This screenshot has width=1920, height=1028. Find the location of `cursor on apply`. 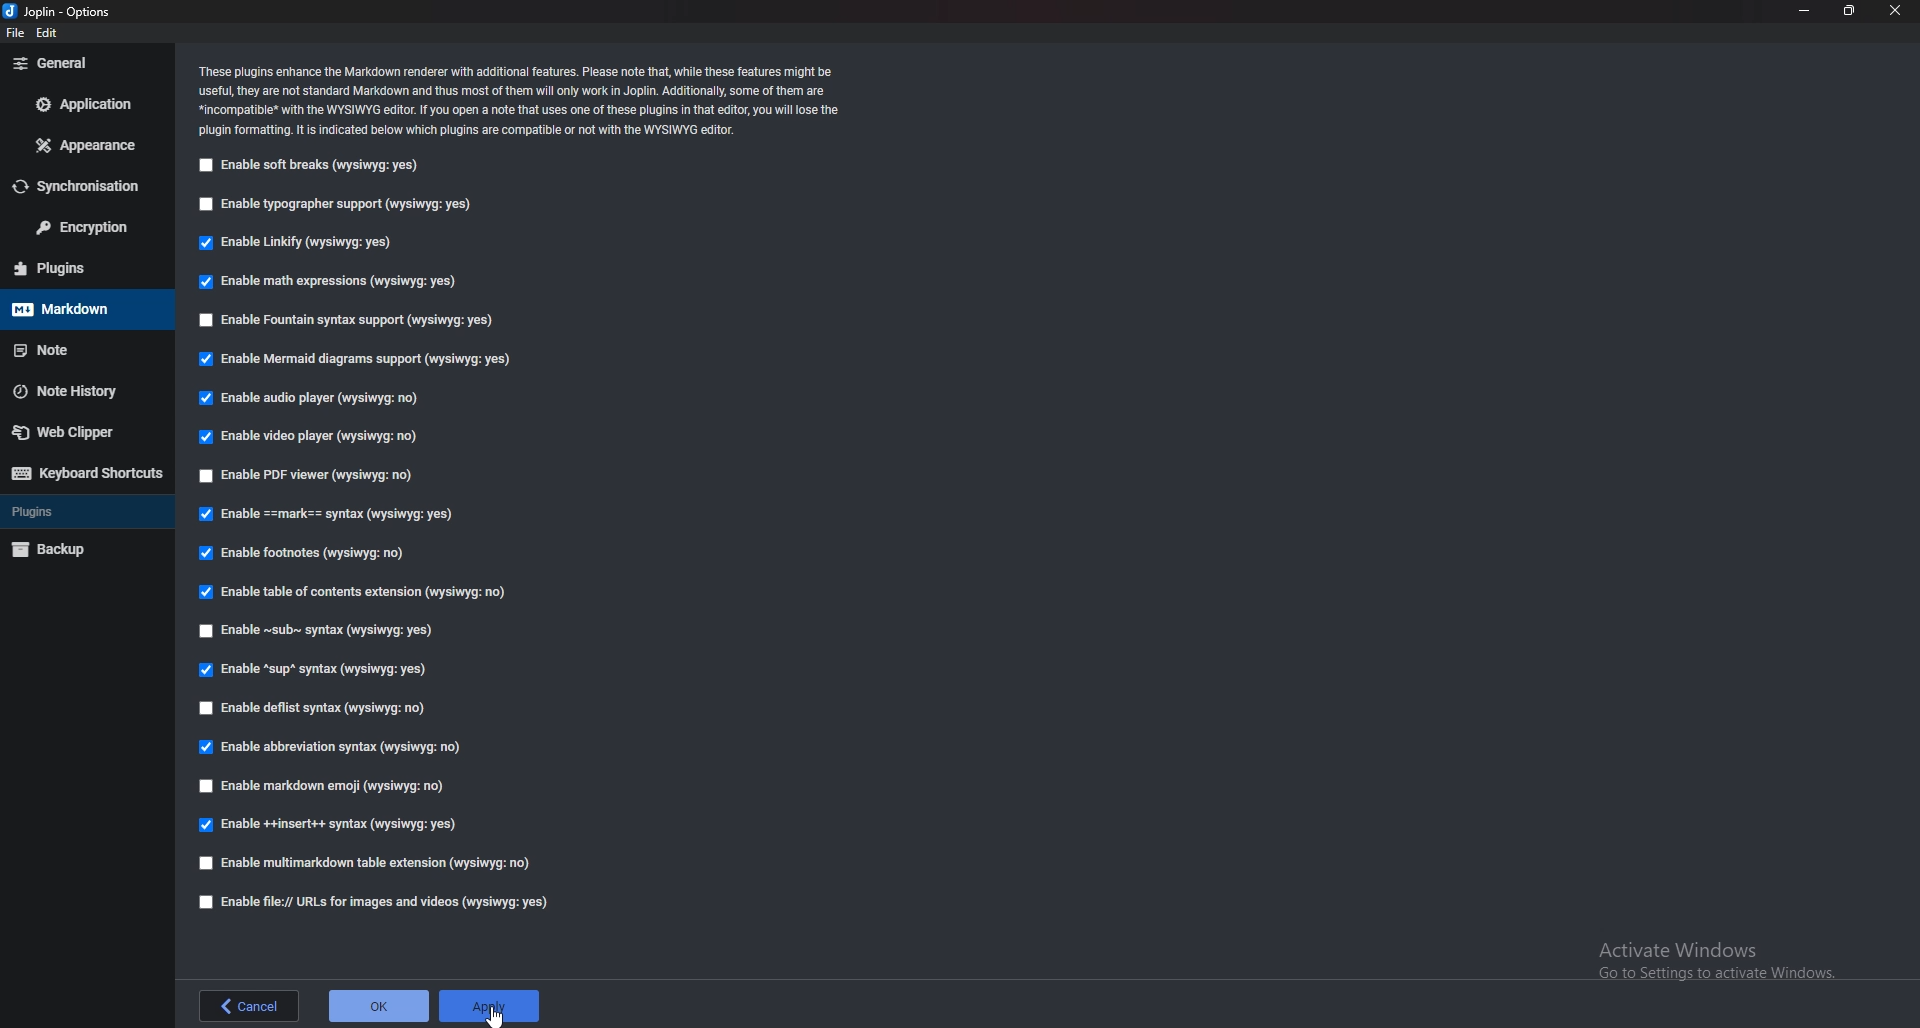

cursor on apply is located at coordinates (489, 1008).